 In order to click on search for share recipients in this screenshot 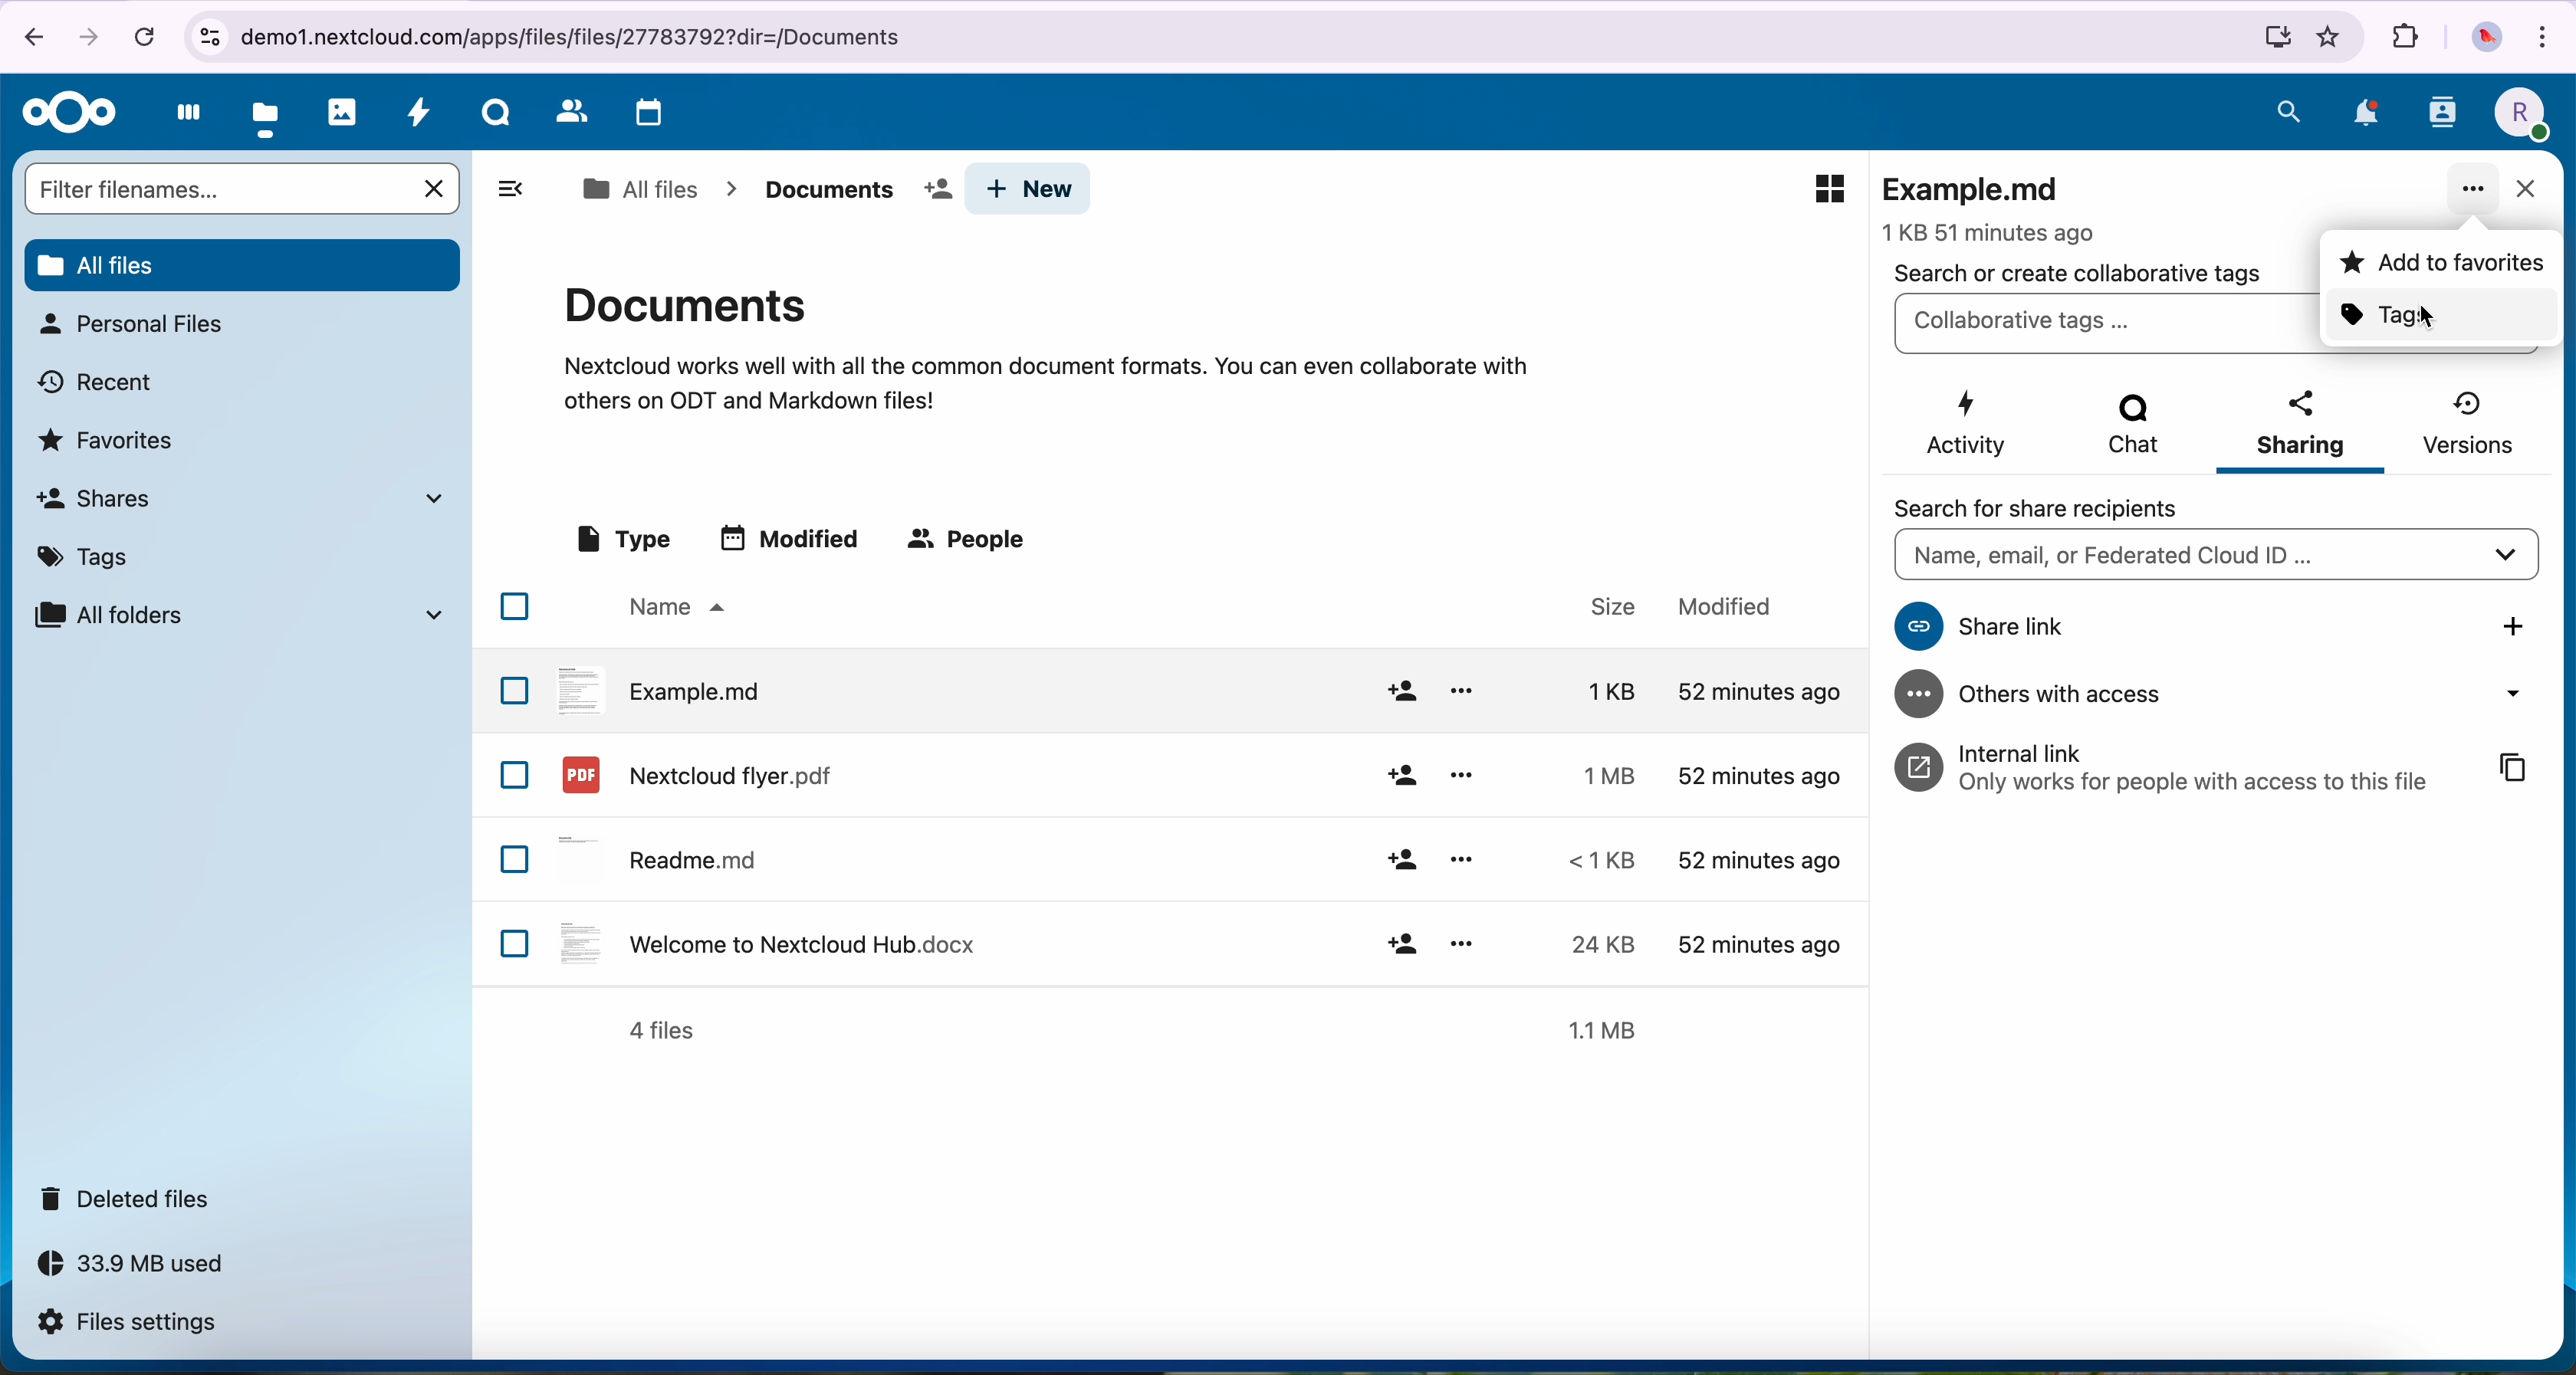, I will do `click(2056, 508)`.